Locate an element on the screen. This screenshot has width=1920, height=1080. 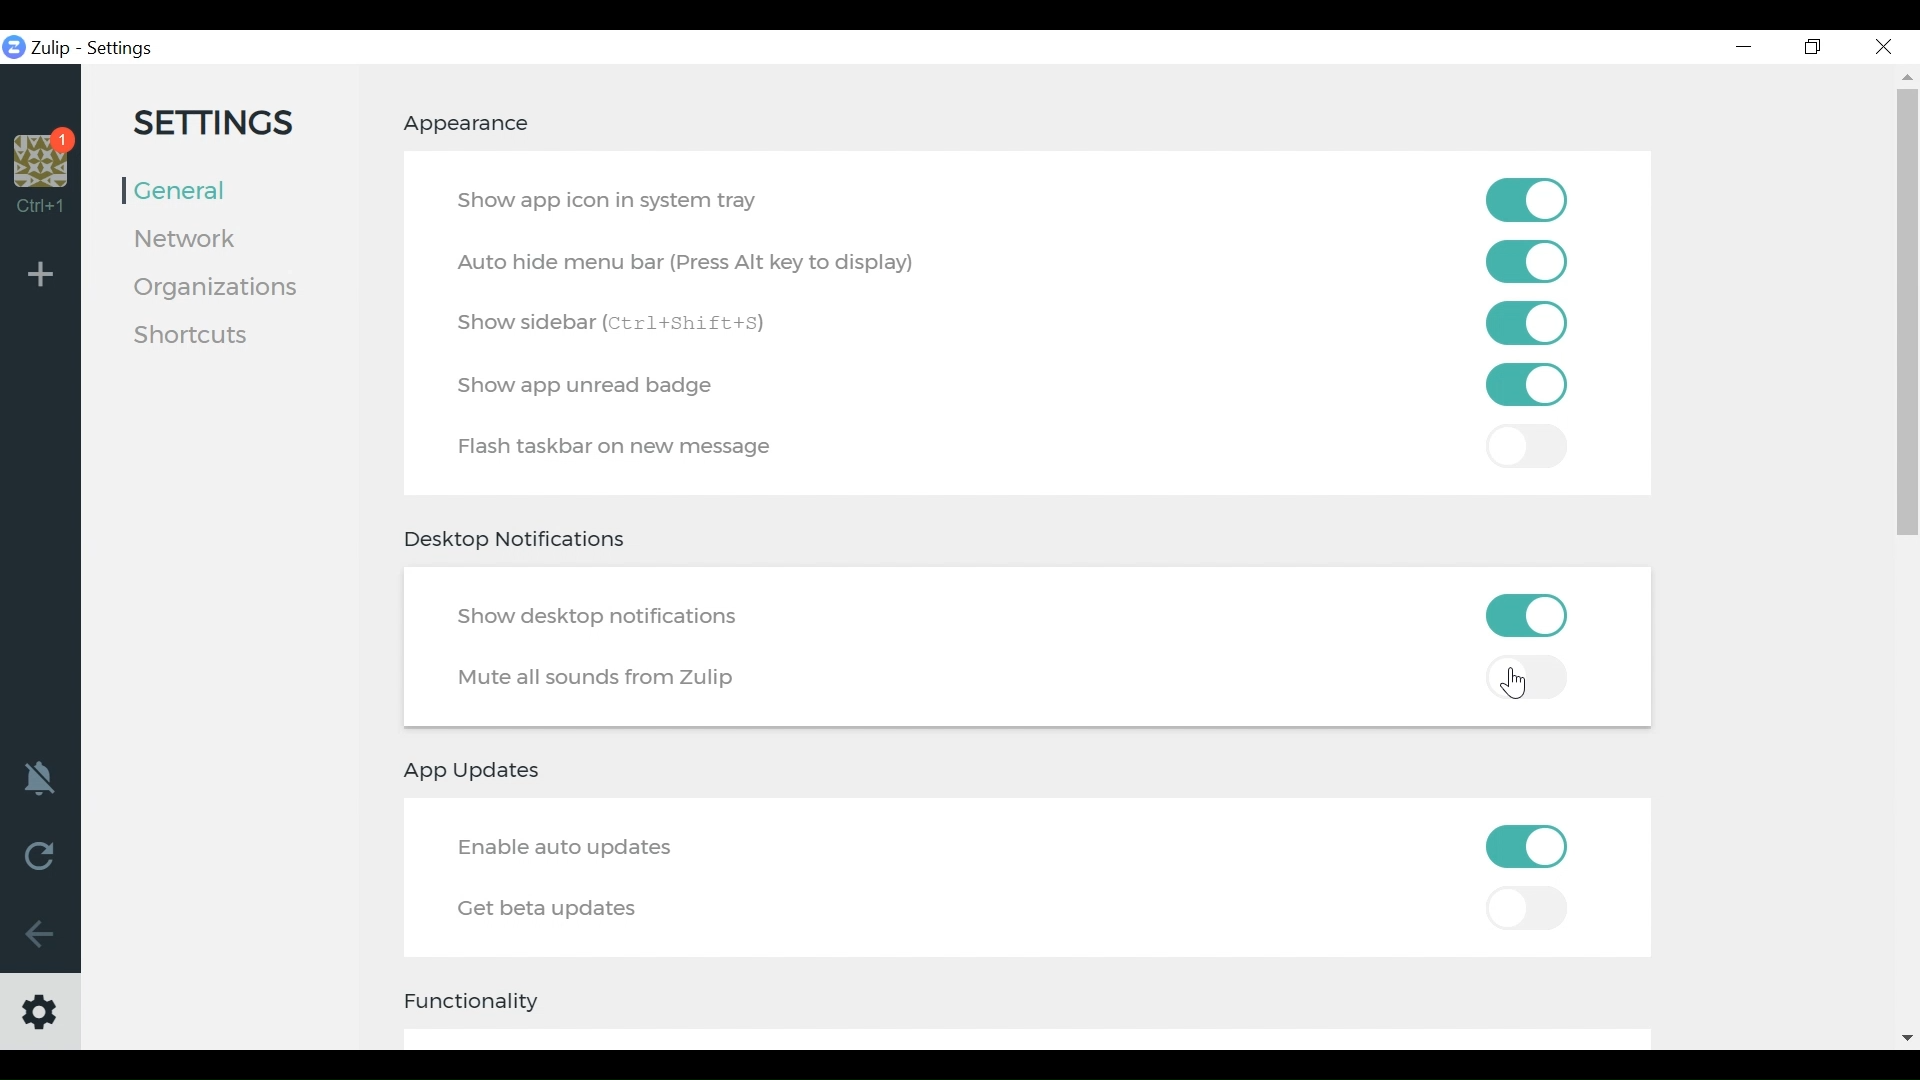
Toggle on /off Flash taskbar on a new message is located at coordinates (1525, 385).